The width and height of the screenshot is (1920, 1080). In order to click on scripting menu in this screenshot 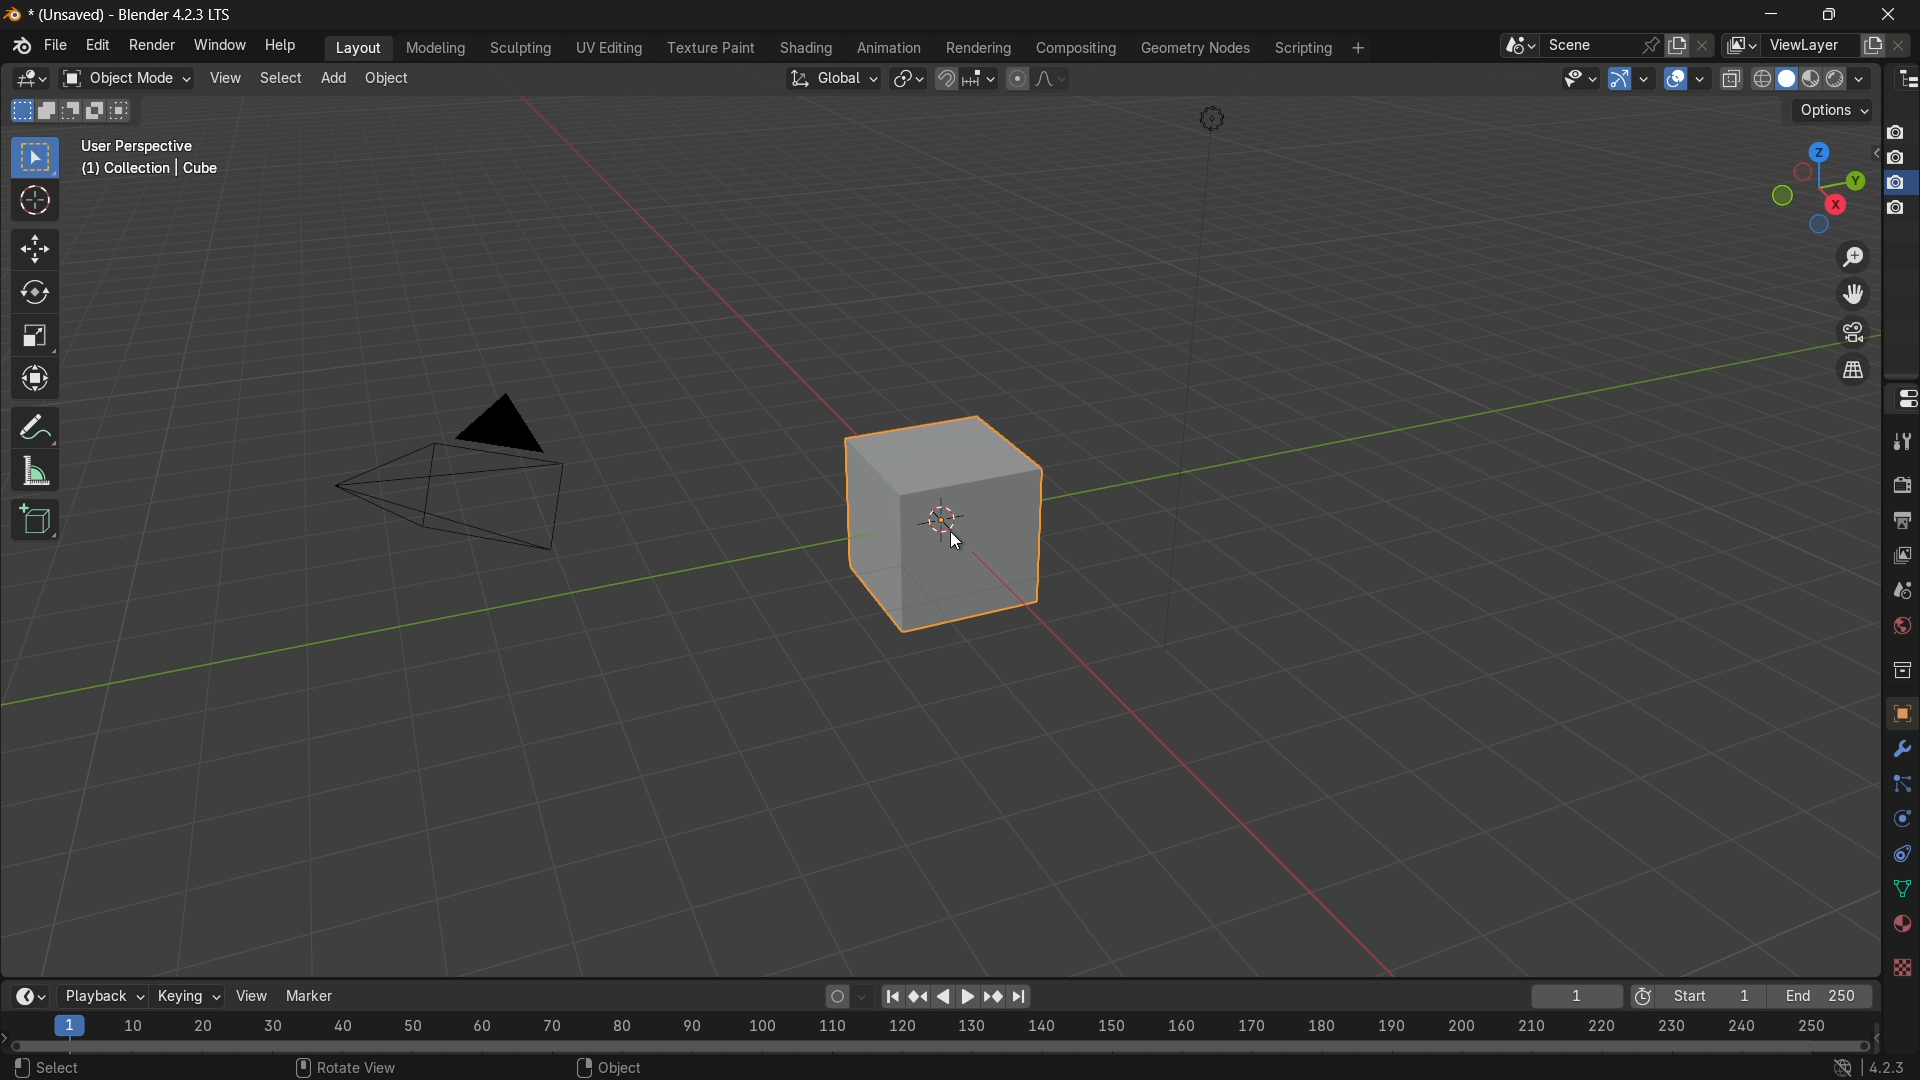, I will do `click(1302, 47)`.